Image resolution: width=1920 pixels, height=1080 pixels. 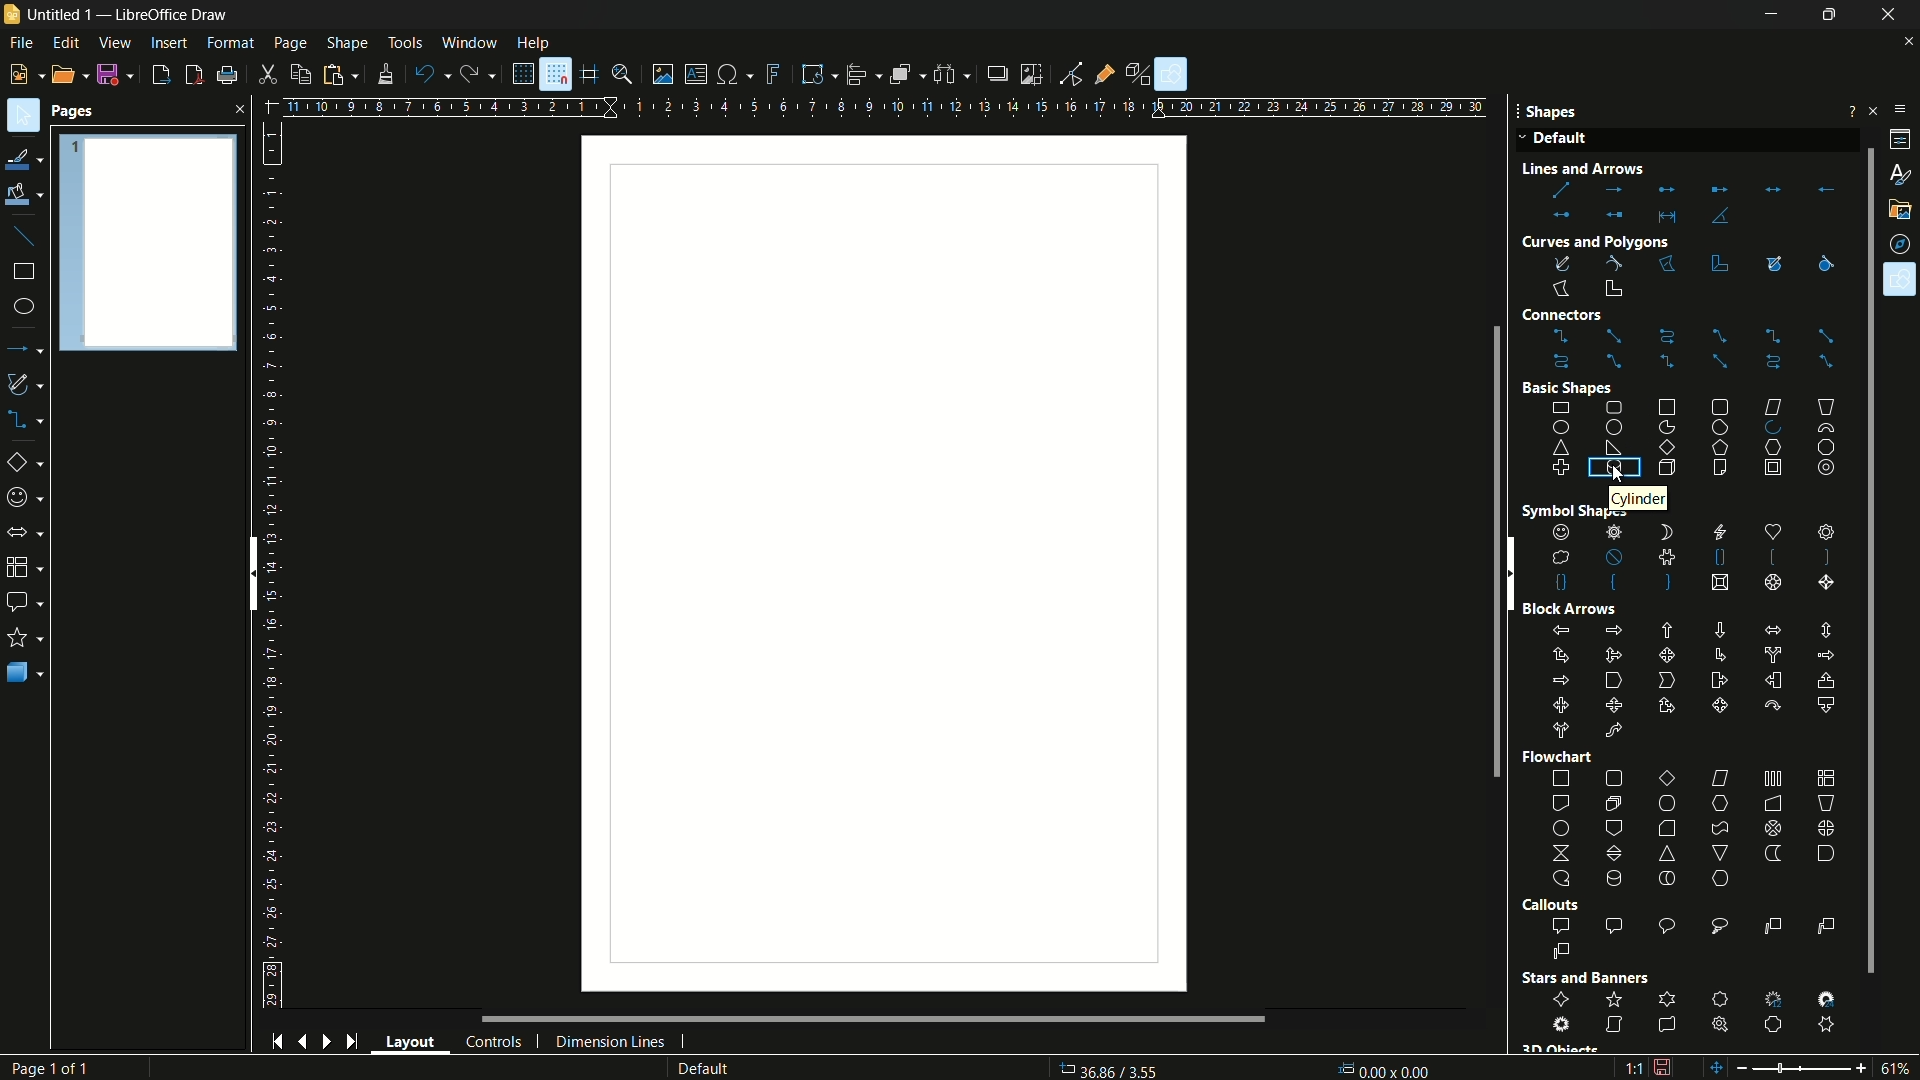 I want to click on line color, so click(x=23, y=161).